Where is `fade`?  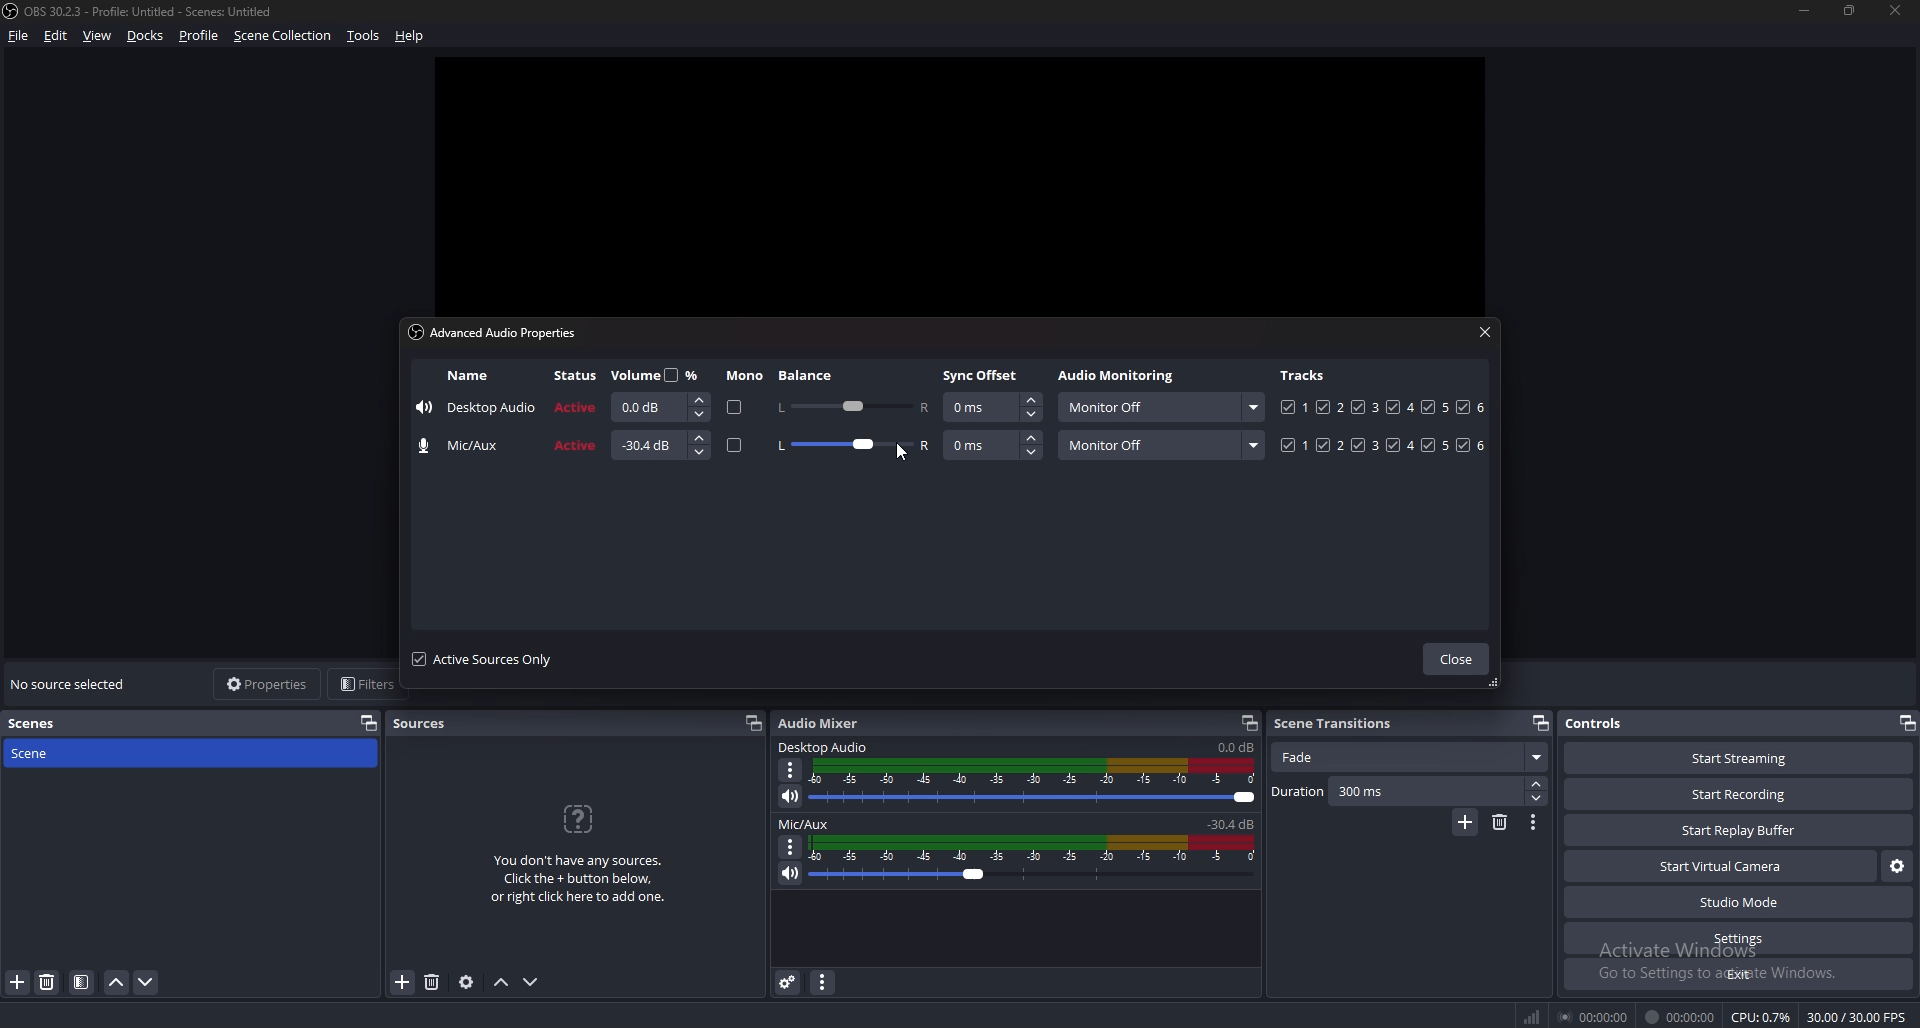
fade is located at coordinates (1412, 755).